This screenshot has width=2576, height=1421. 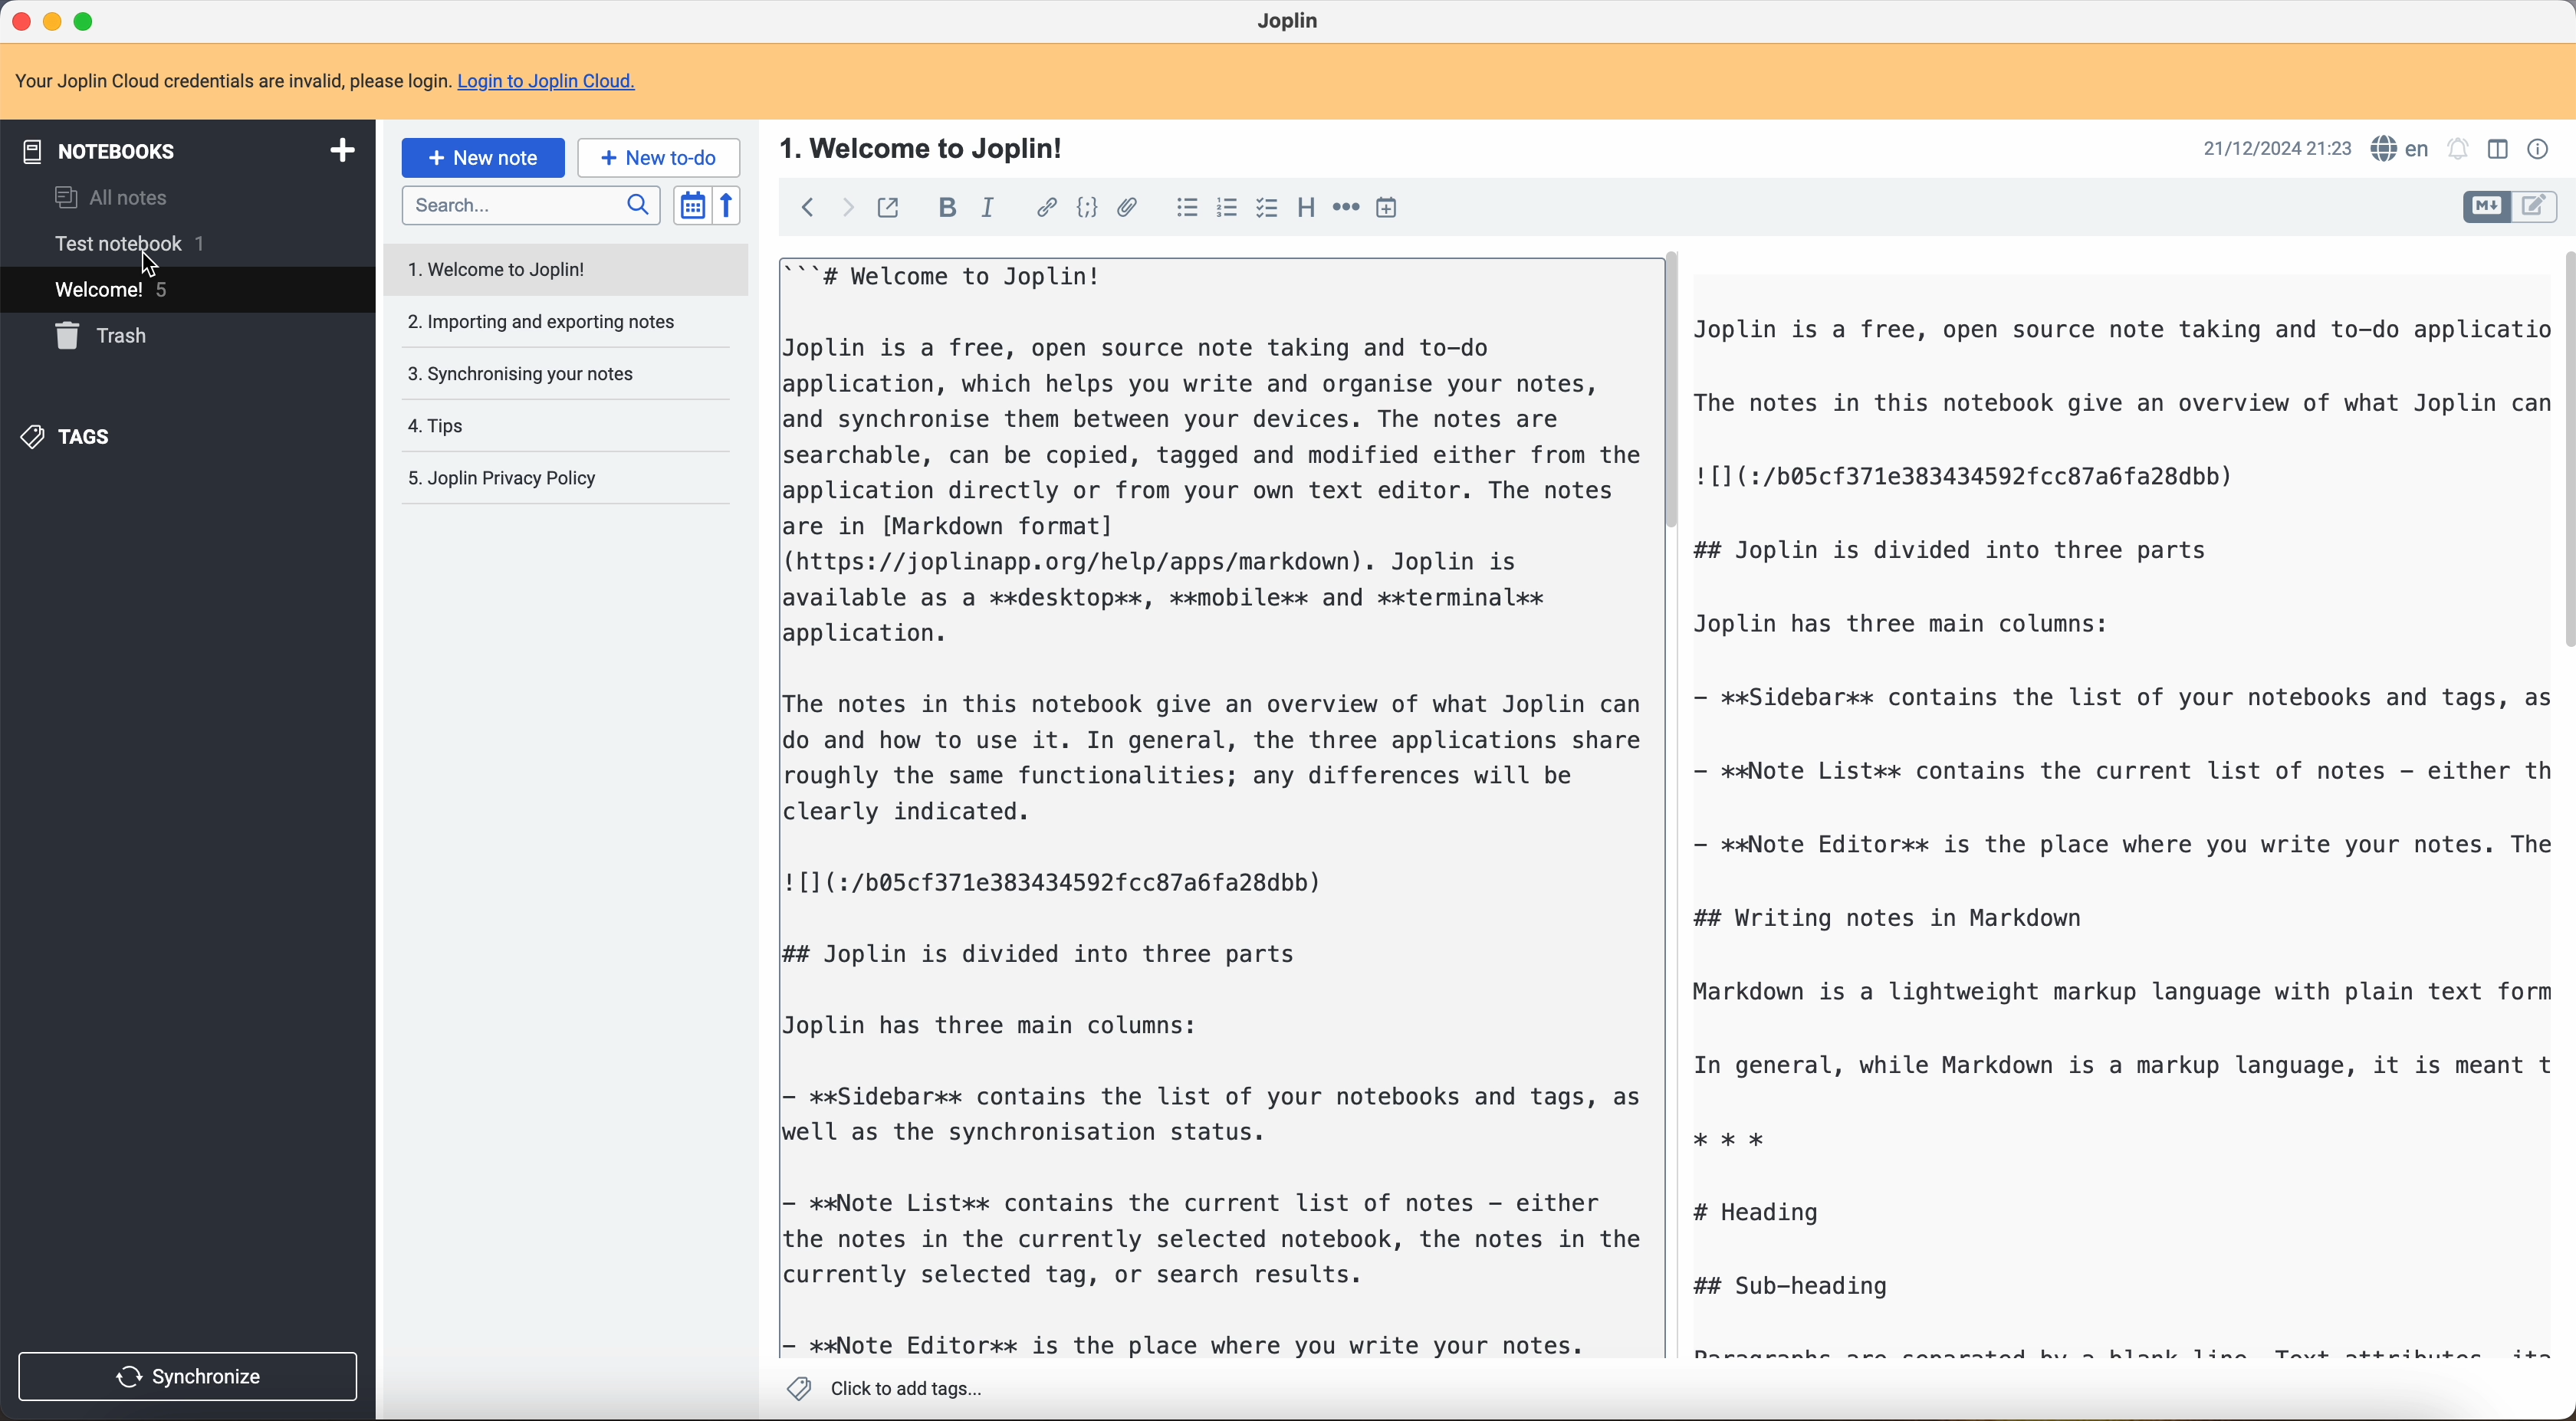 What do you see at coordinates (184, 291) in the screenshot?
I see `welcome` at bounding box center [184, 291].